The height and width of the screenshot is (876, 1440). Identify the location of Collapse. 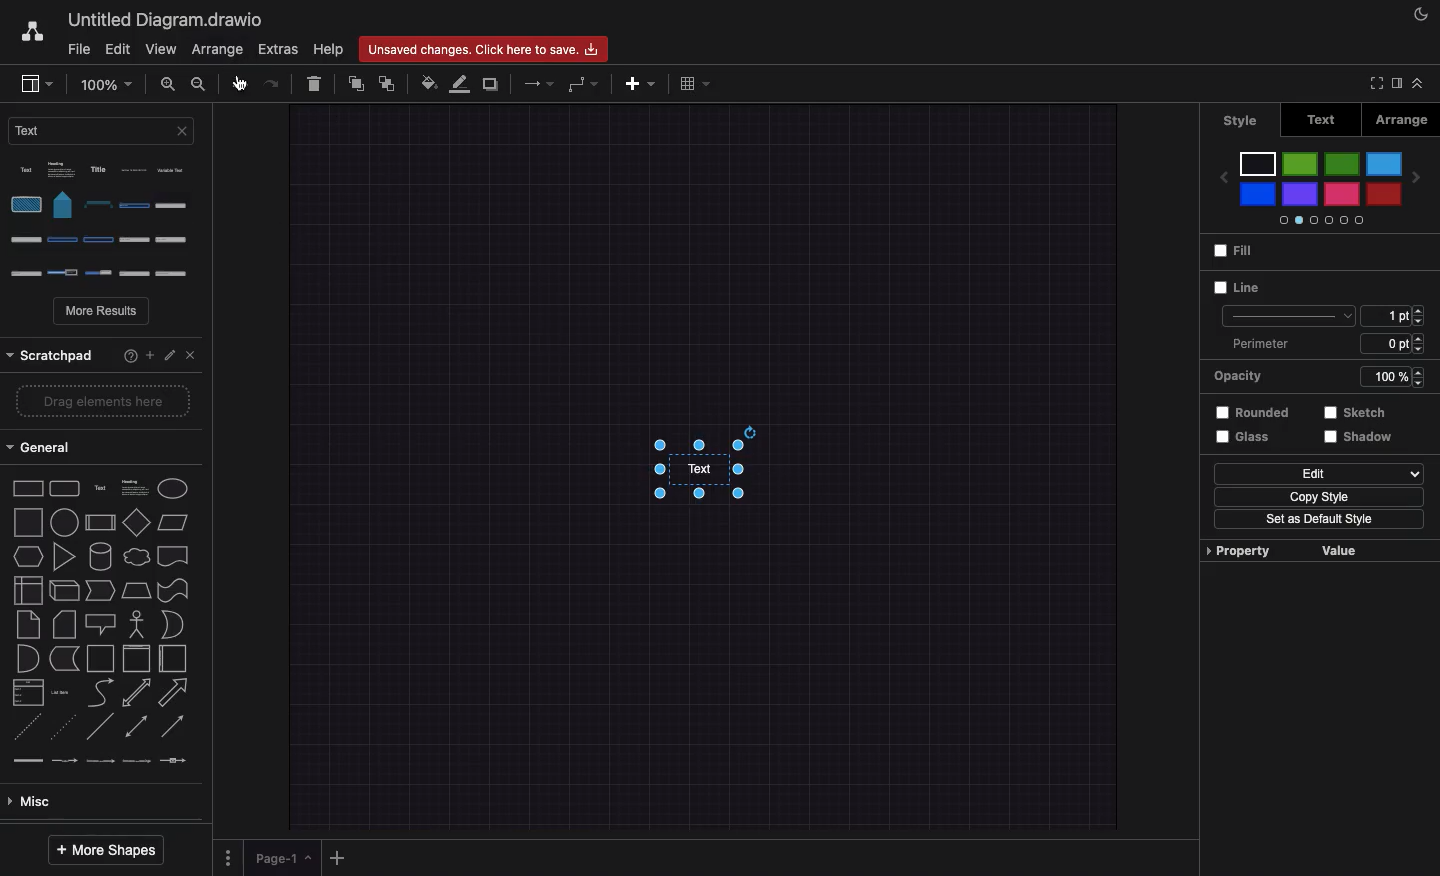
(1423, 85).